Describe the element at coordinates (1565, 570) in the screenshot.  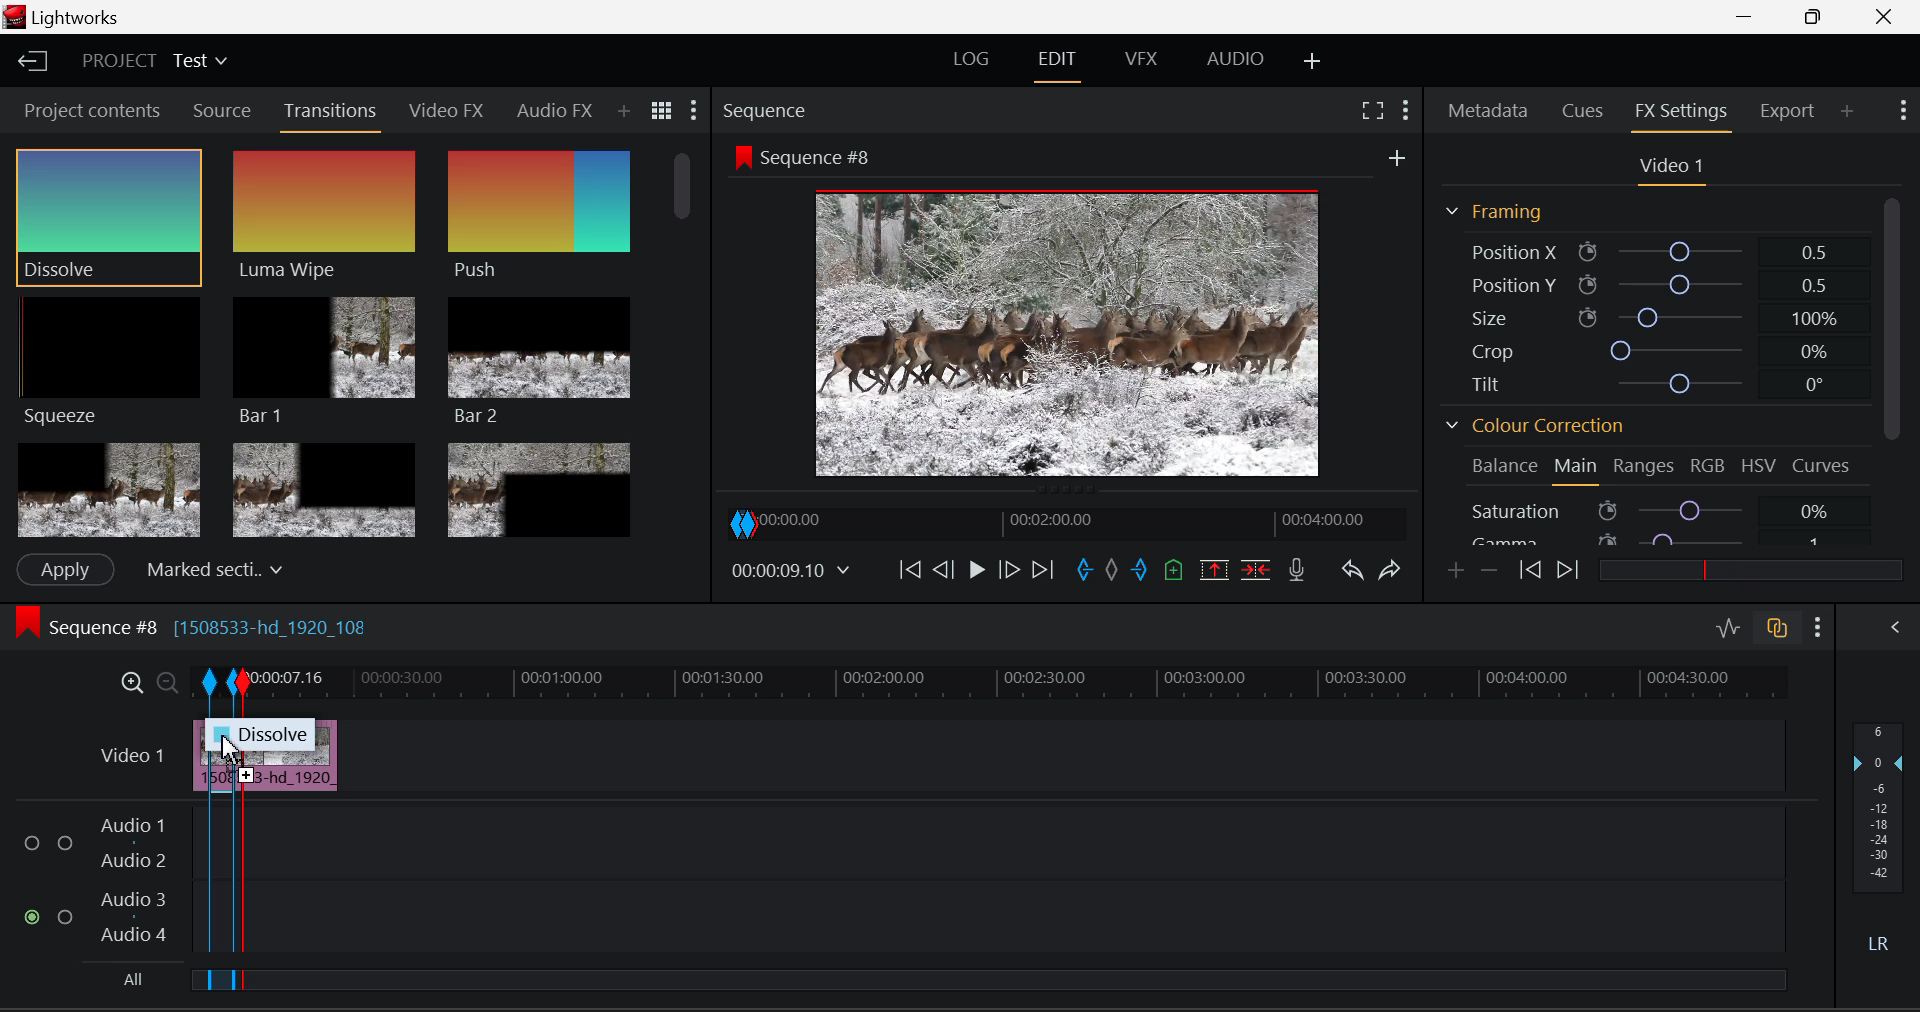
I see `Next keyframe` at that location.